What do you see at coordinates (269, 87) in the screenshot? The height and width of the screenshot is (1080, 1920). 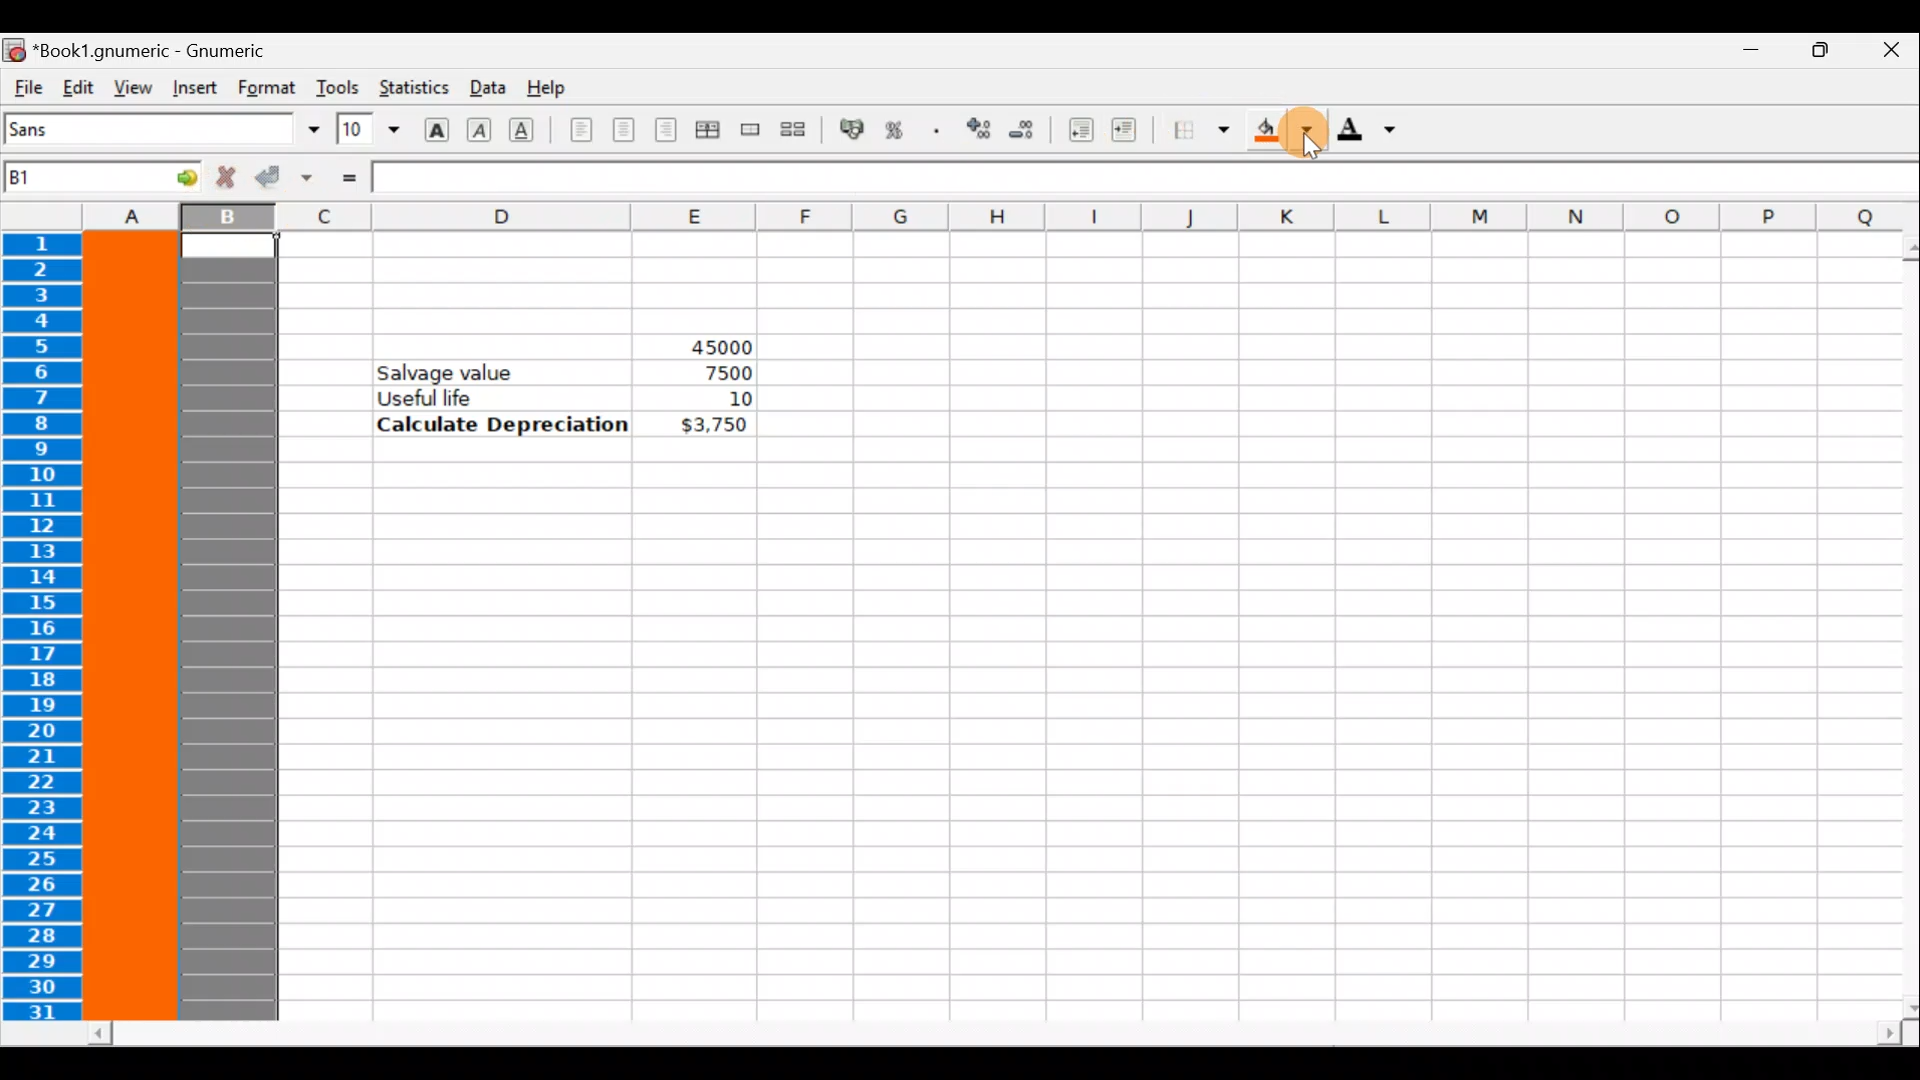 I see `Format` at bounding box center [269, 87].